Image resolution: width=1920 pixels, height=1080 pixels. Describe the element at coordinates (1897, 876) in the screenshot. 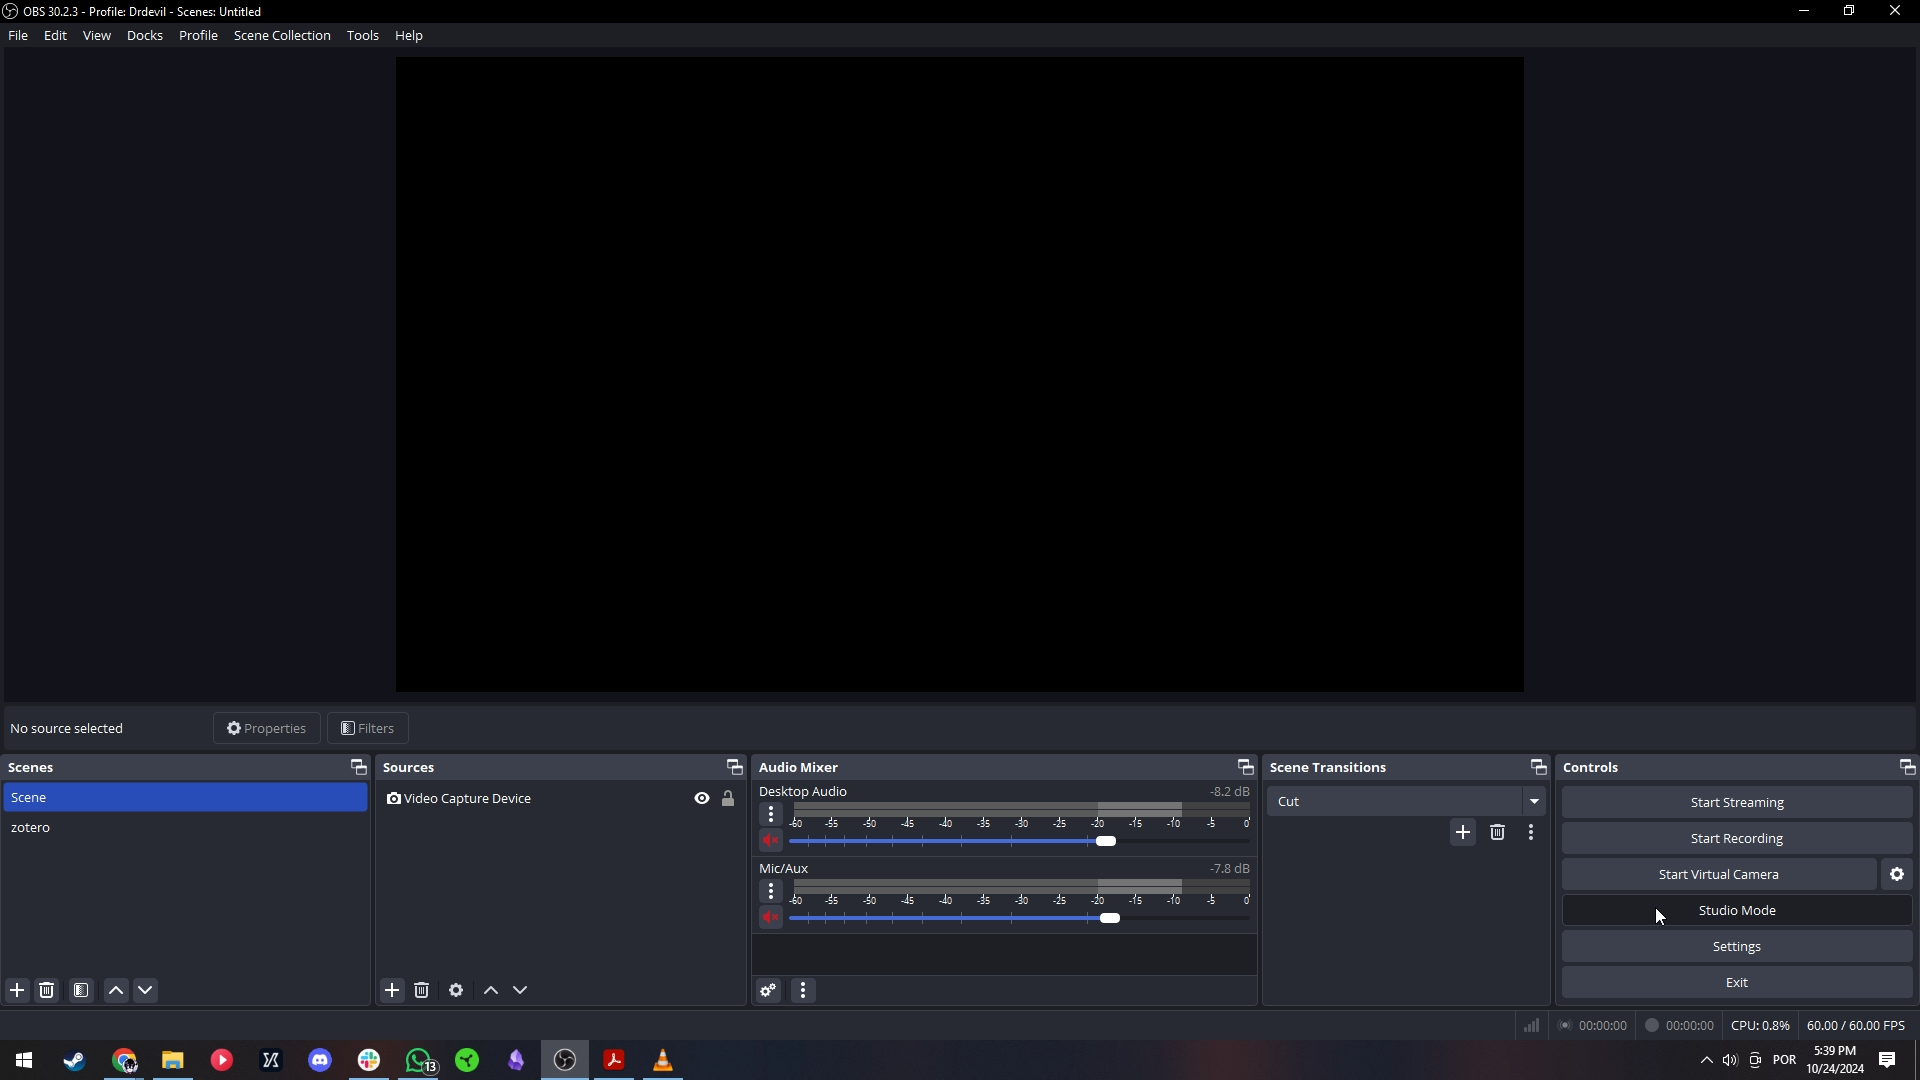

I see `Configure virtual camera` at that location.